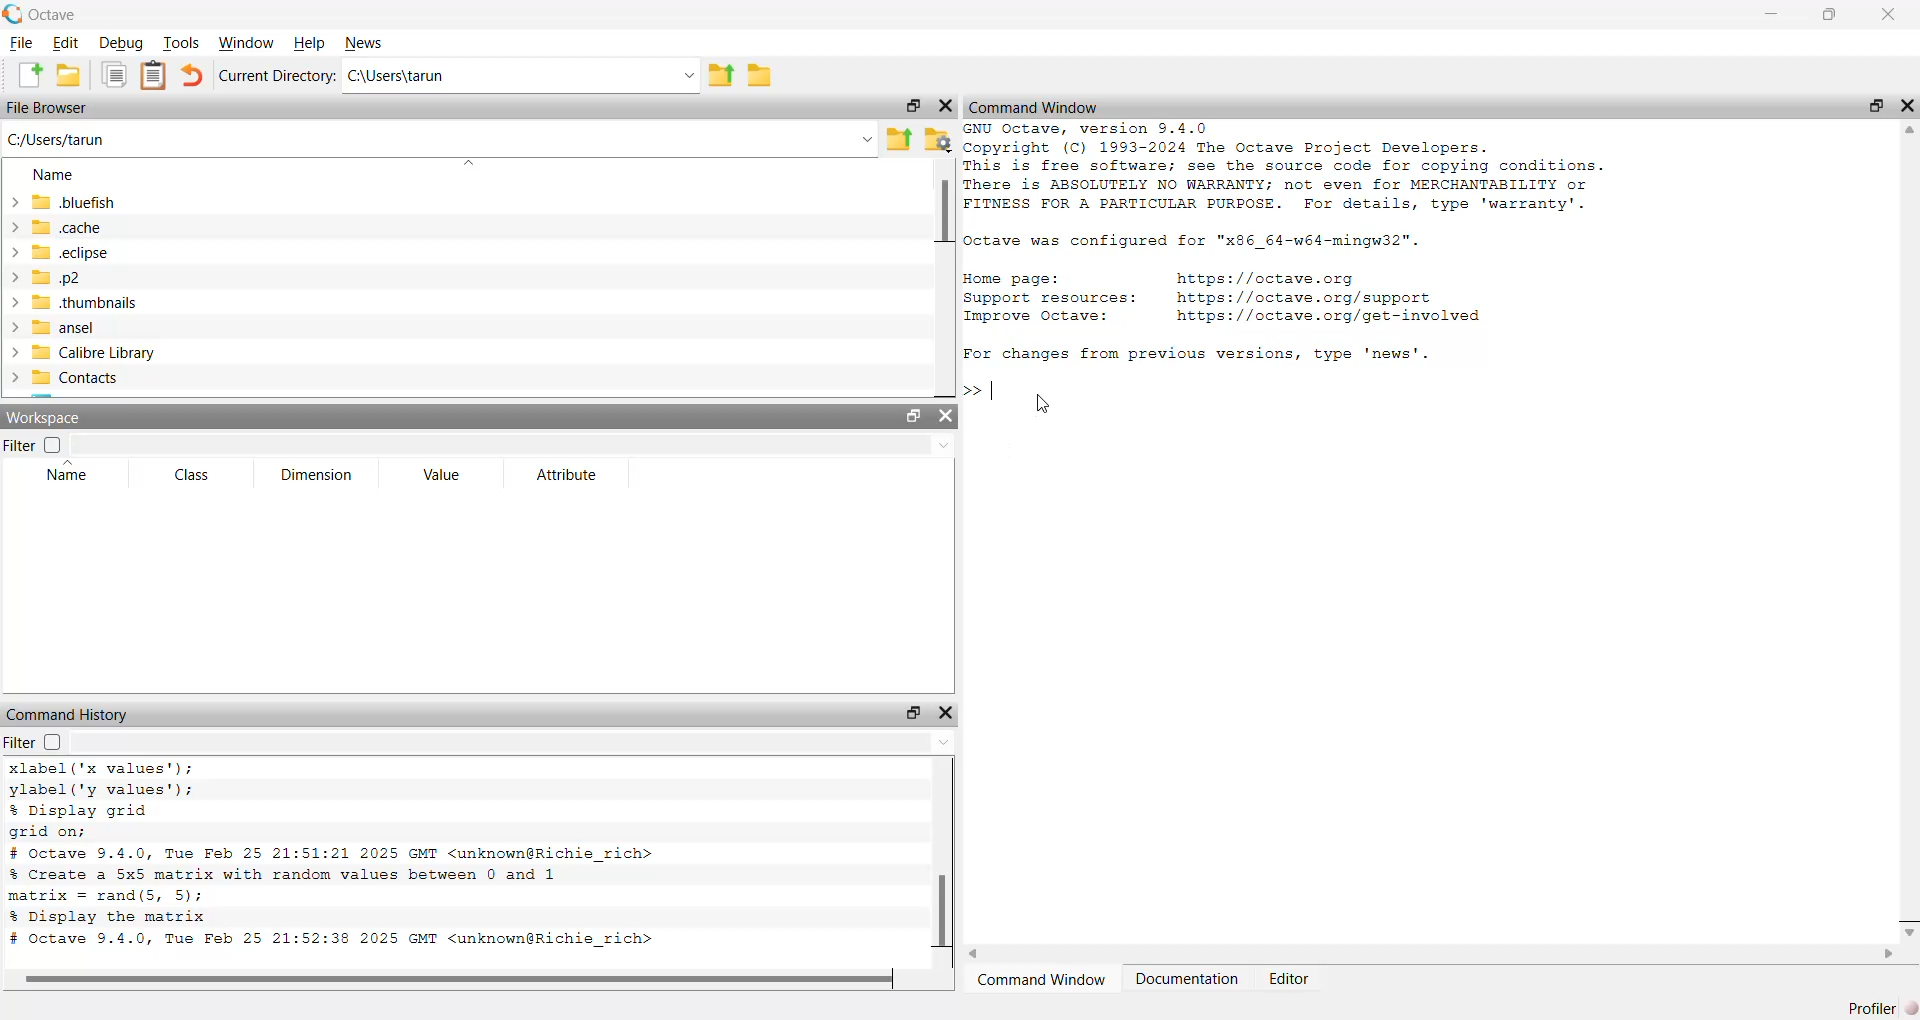 This screenshot has width=1920, height=1020. I want to click on close, so click(951, 714).